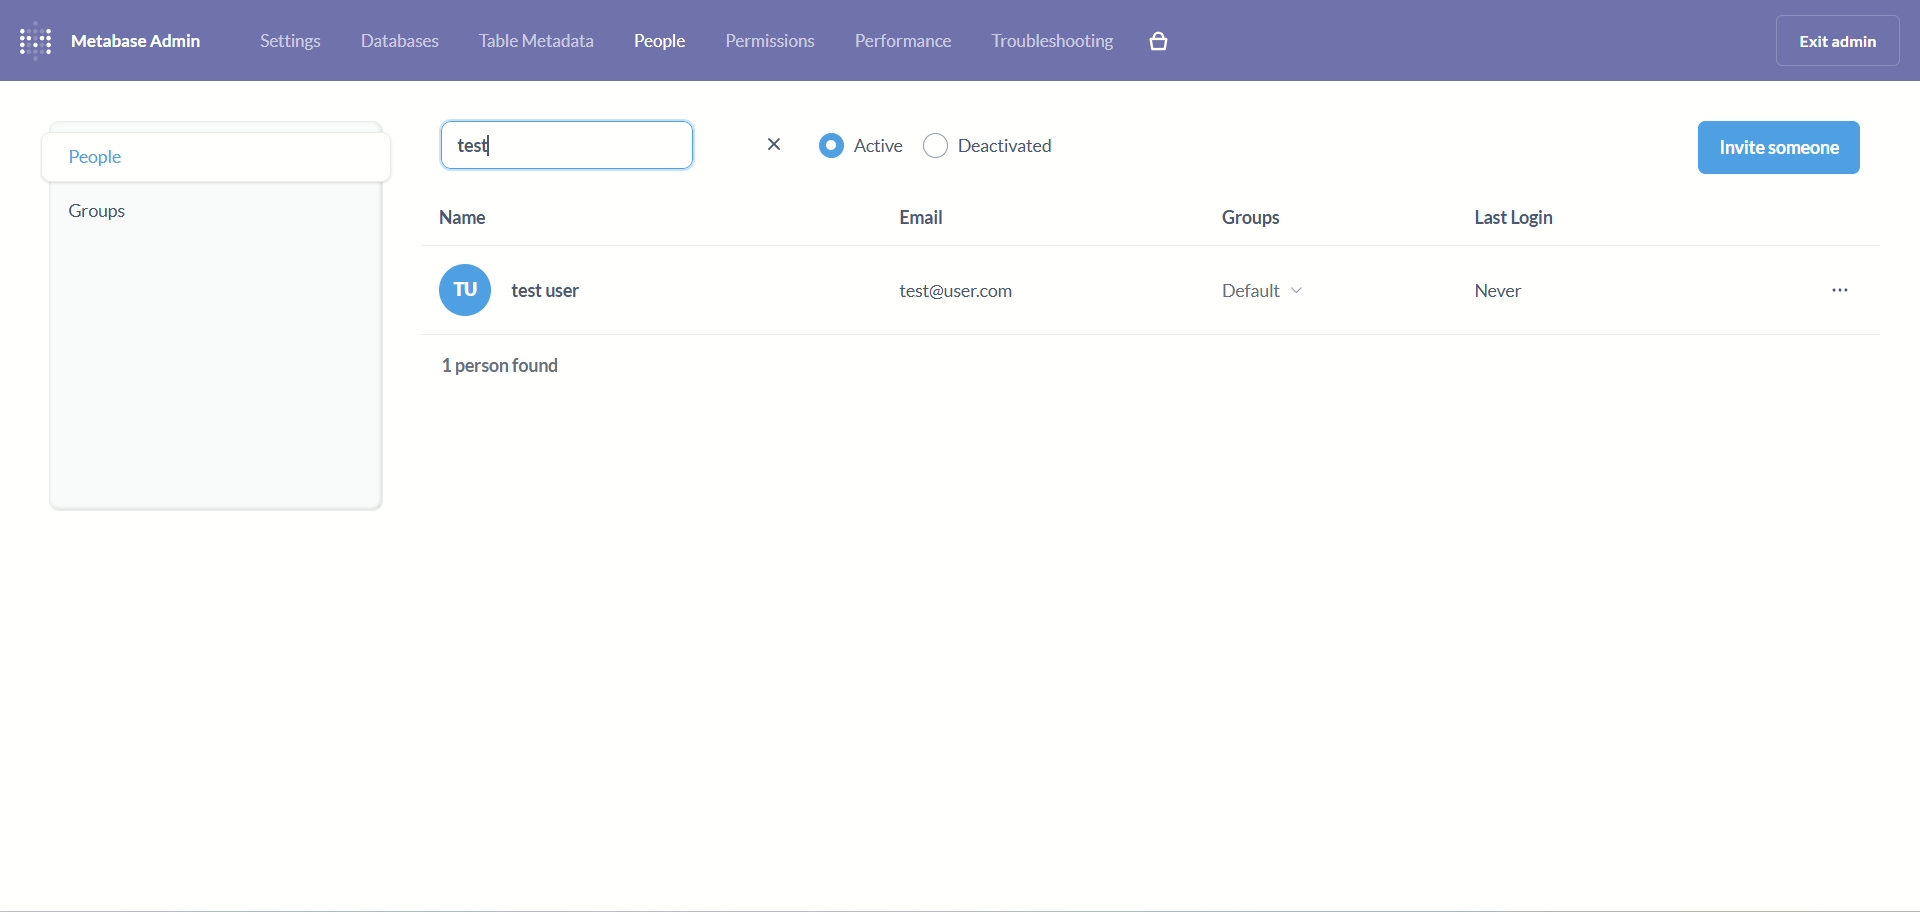 This screenshot has height=912, width=1920. What do you see at coordinates (462, 218) in the screenshot?
I see `Name` at bounding box center [462, 218].